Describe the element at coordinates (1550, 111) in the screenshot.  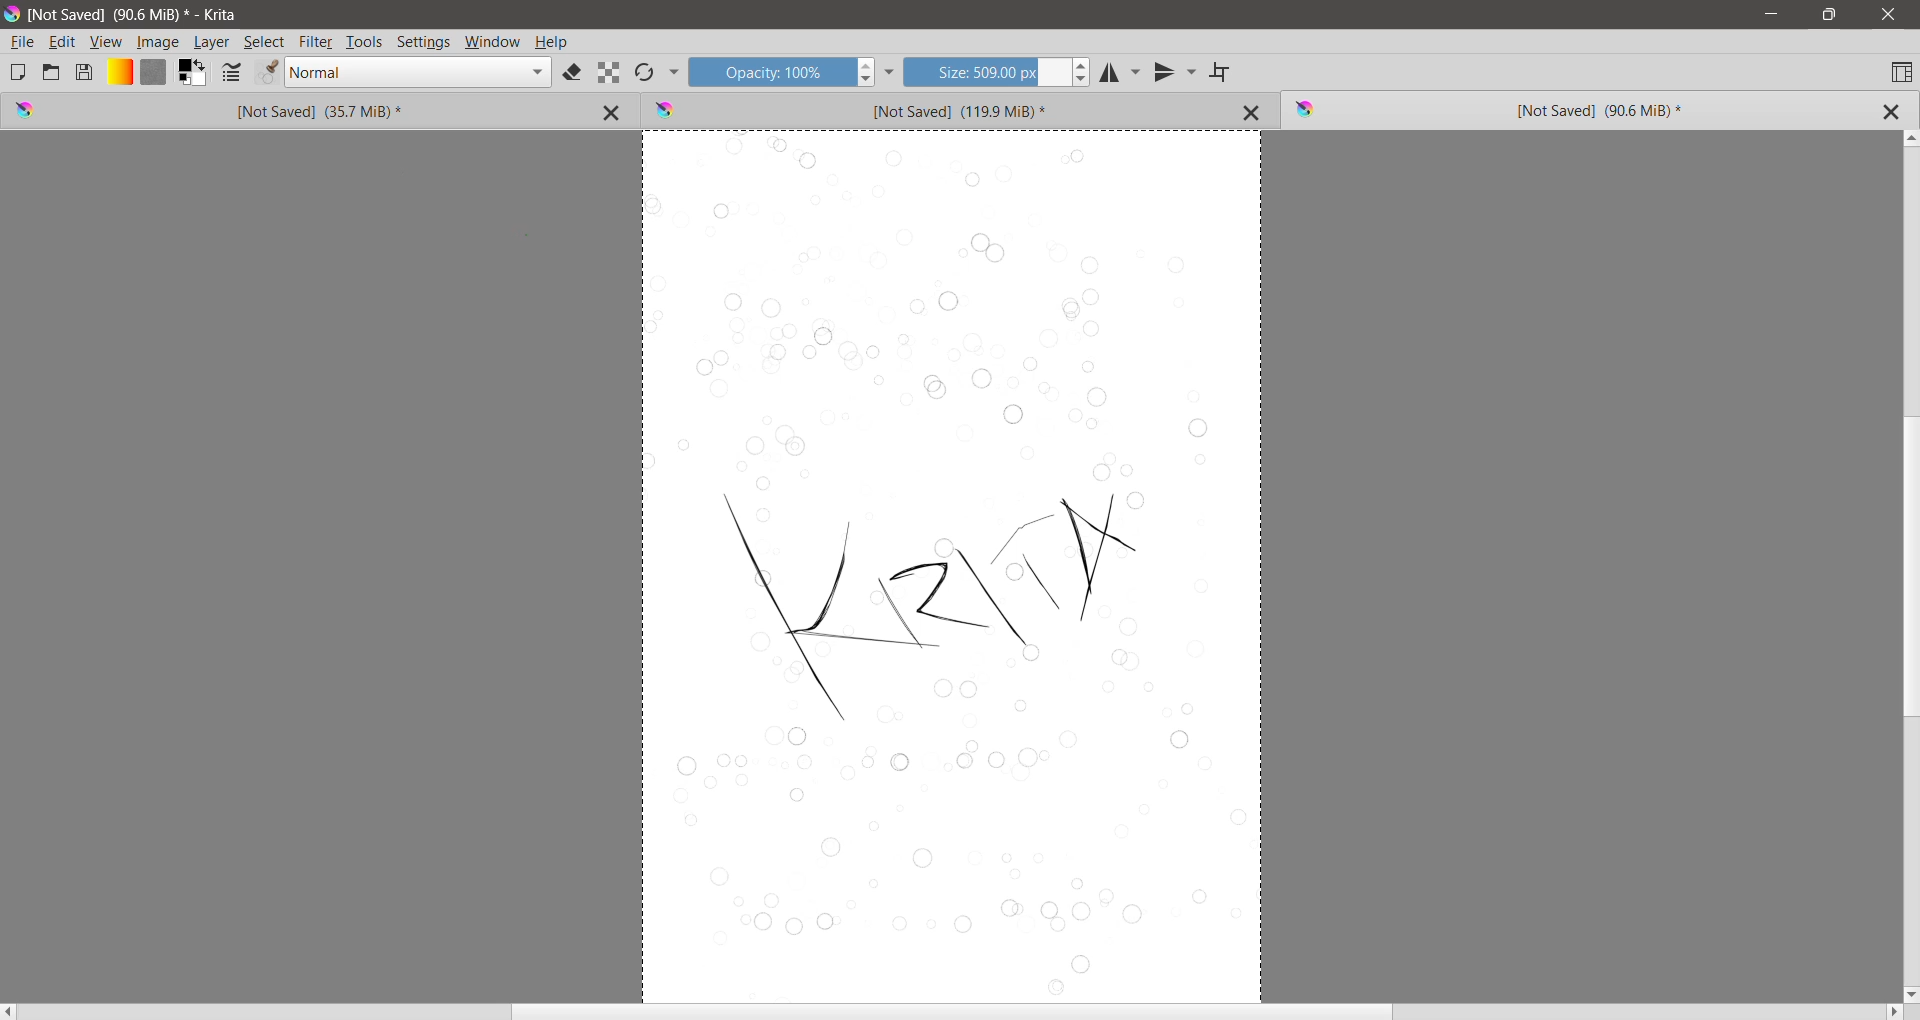
I see `Unsaved Image (Current) Tab 3` at that location.